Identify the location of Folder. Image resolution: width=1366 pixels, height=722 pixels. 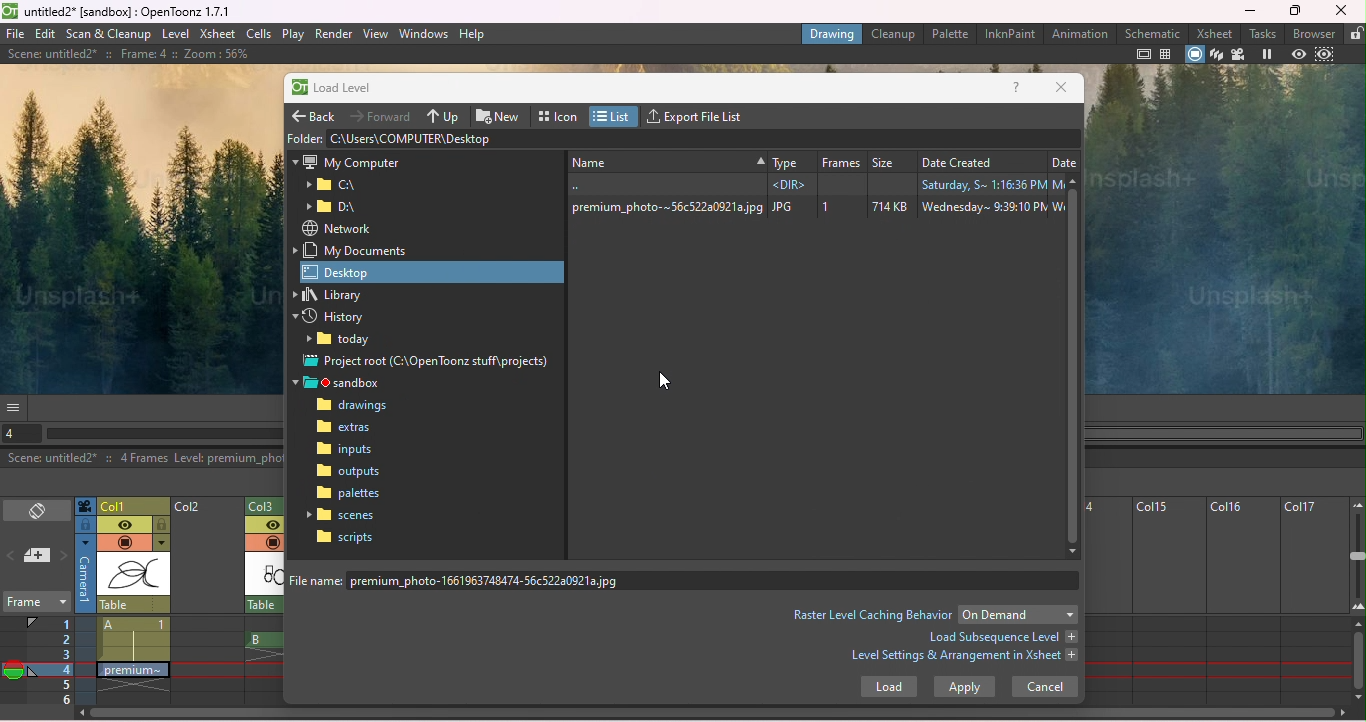
(304, 137).